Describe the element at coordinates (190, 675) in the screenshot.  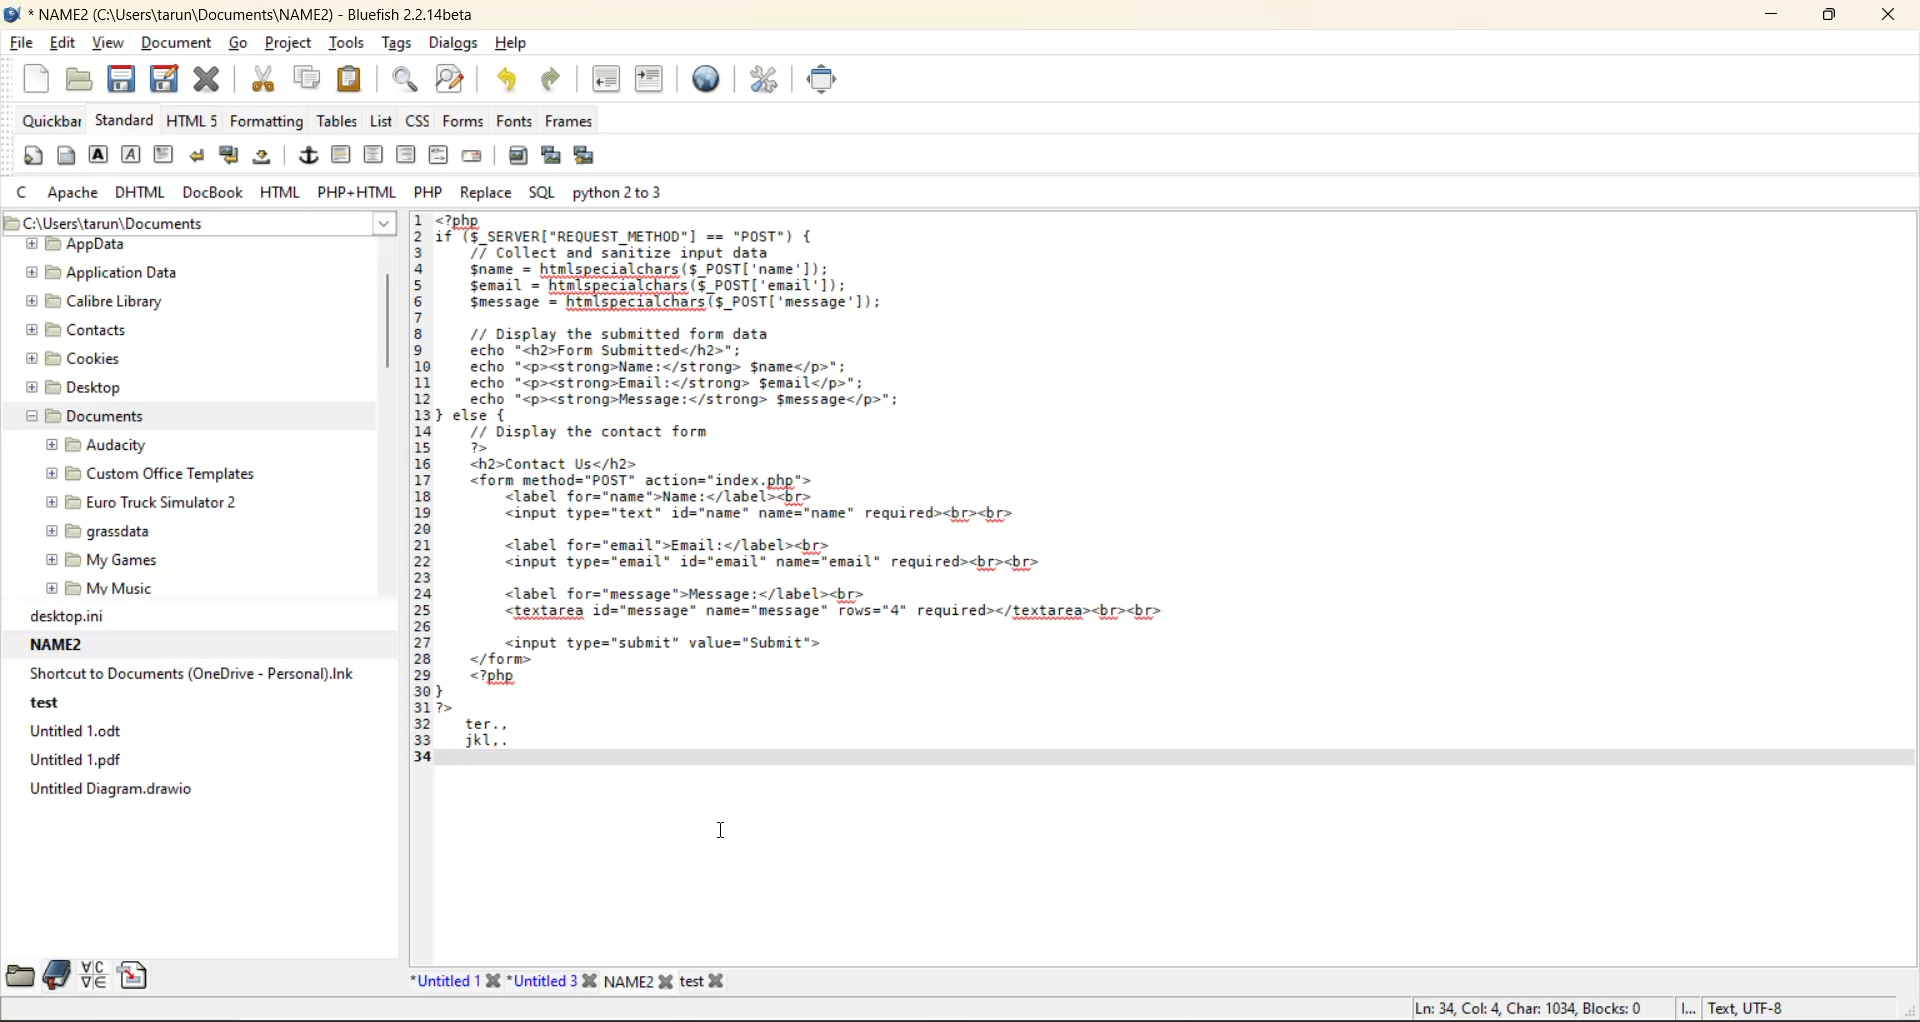
I see `Shortcut to Documents (OneDrive - Personal).Ink` at that location.